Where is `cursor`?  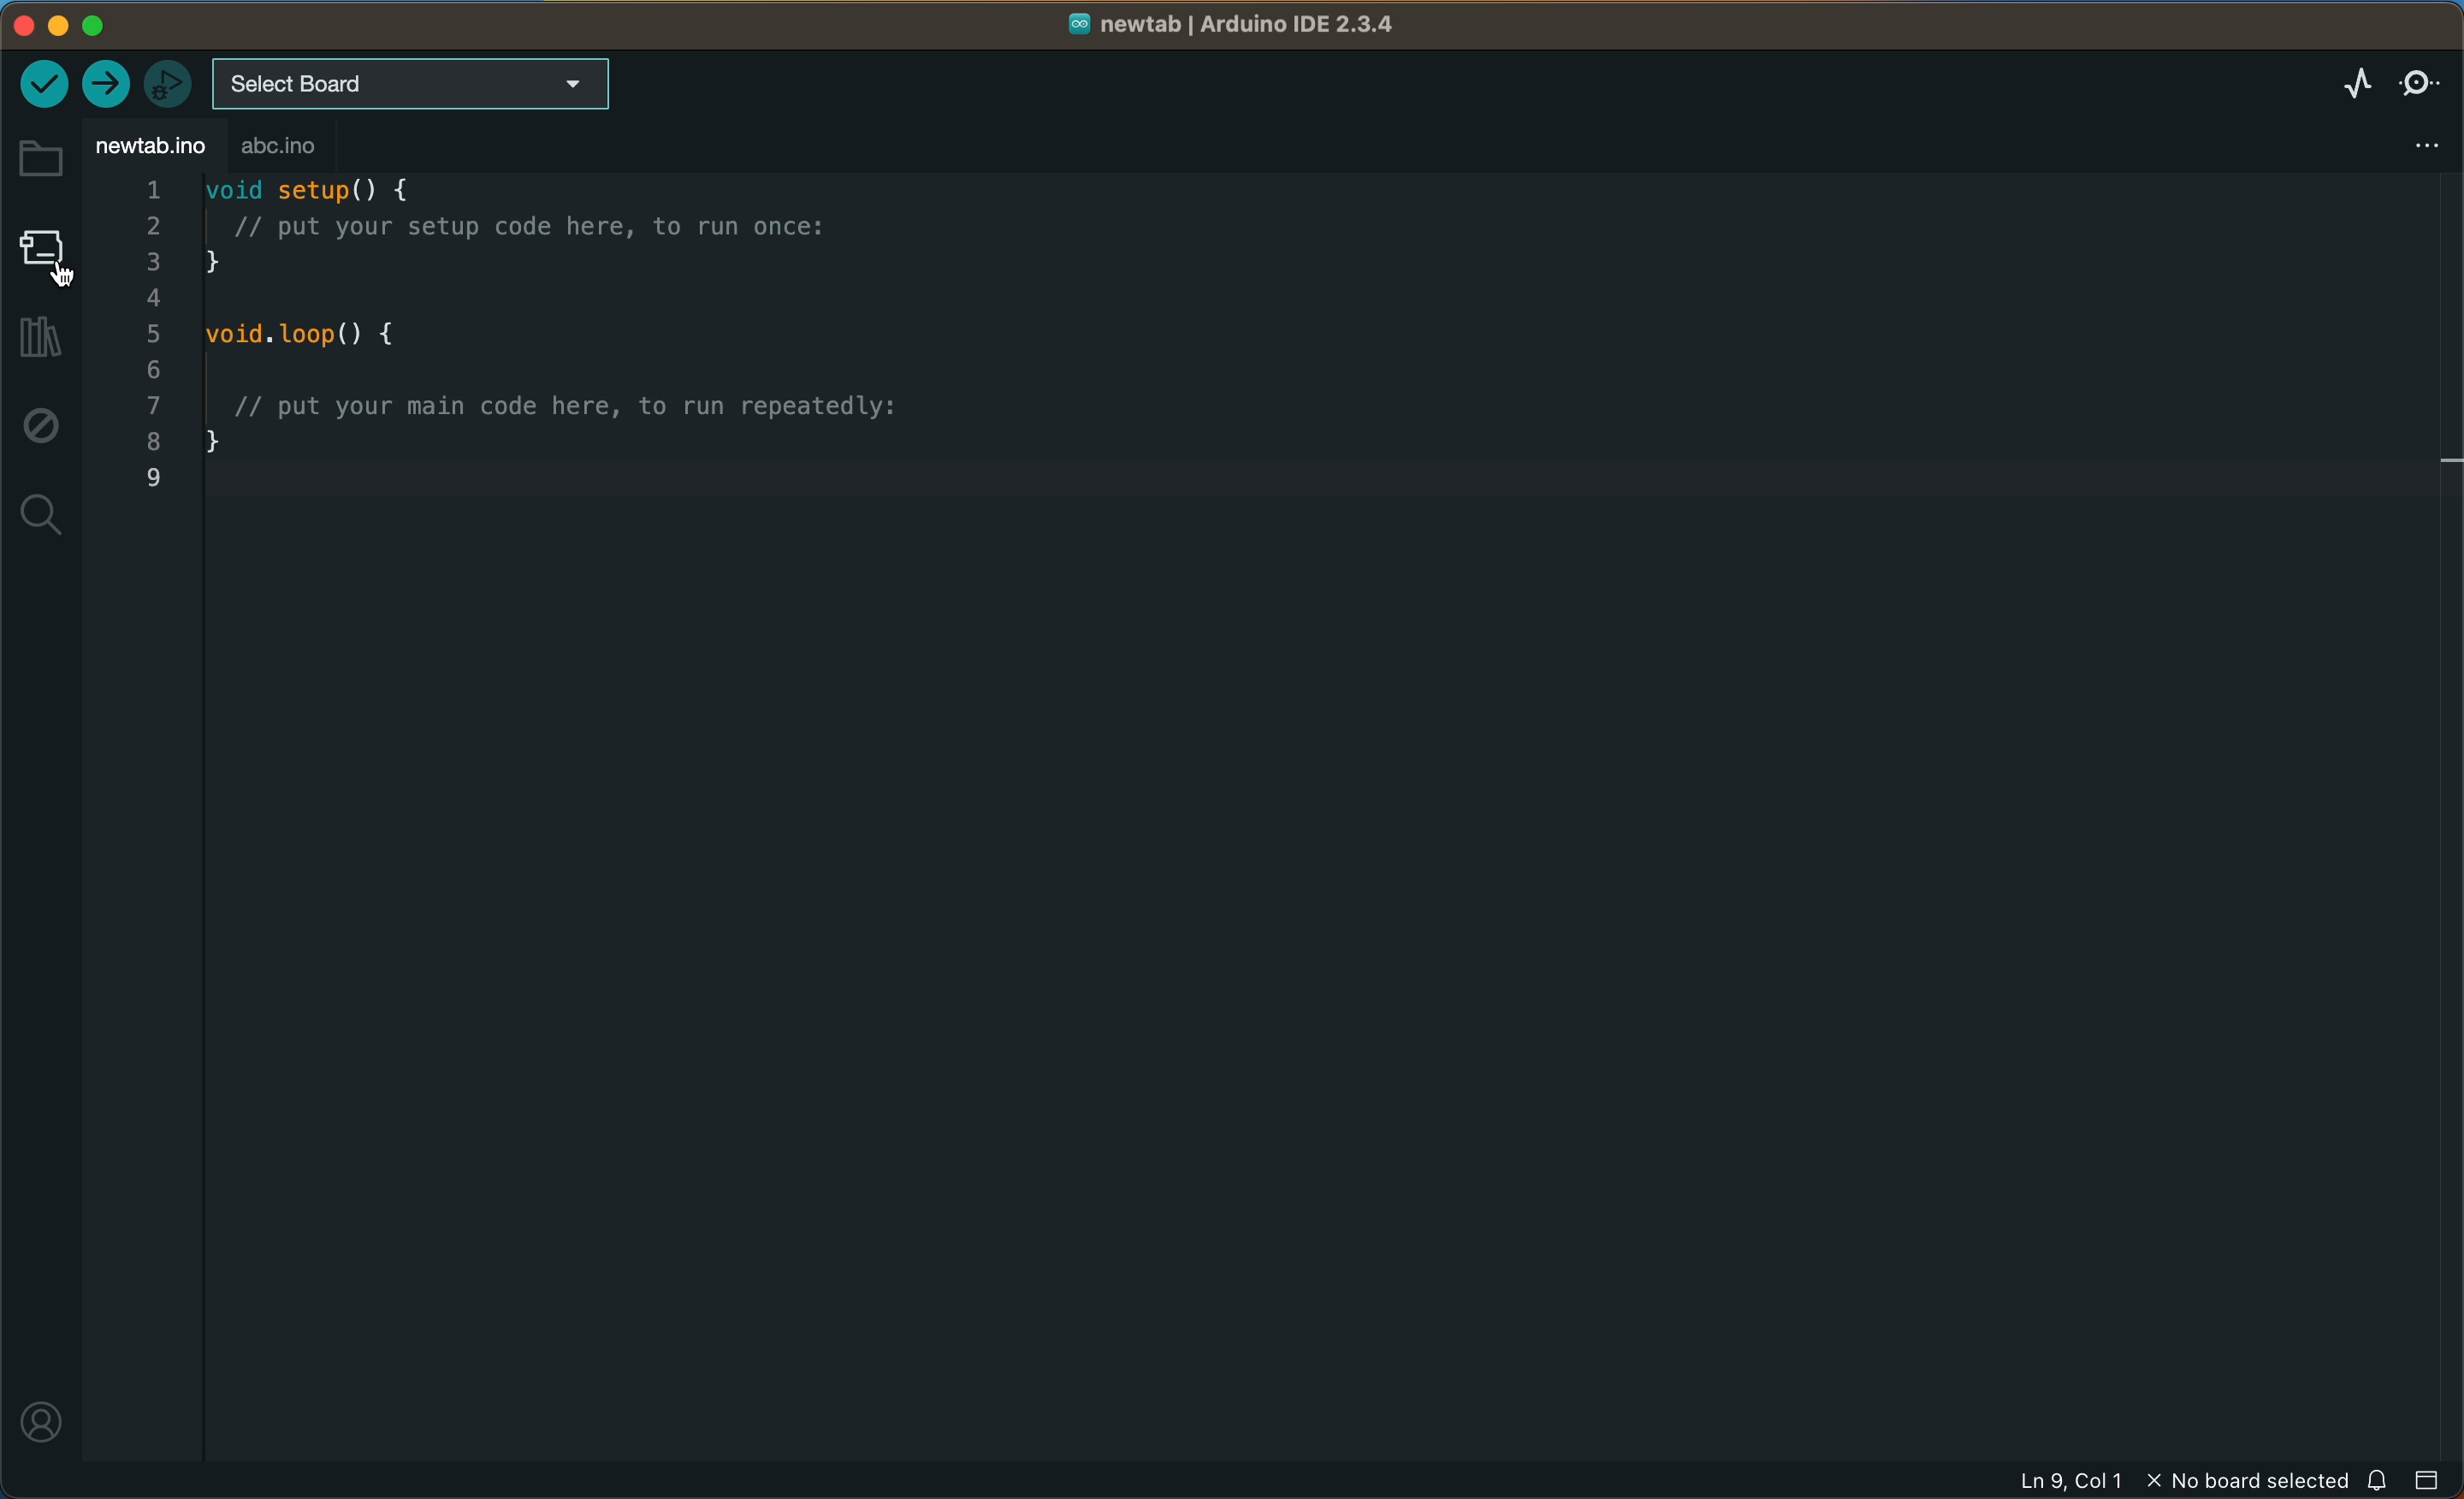 cursor is located at coordinates (71, 272).